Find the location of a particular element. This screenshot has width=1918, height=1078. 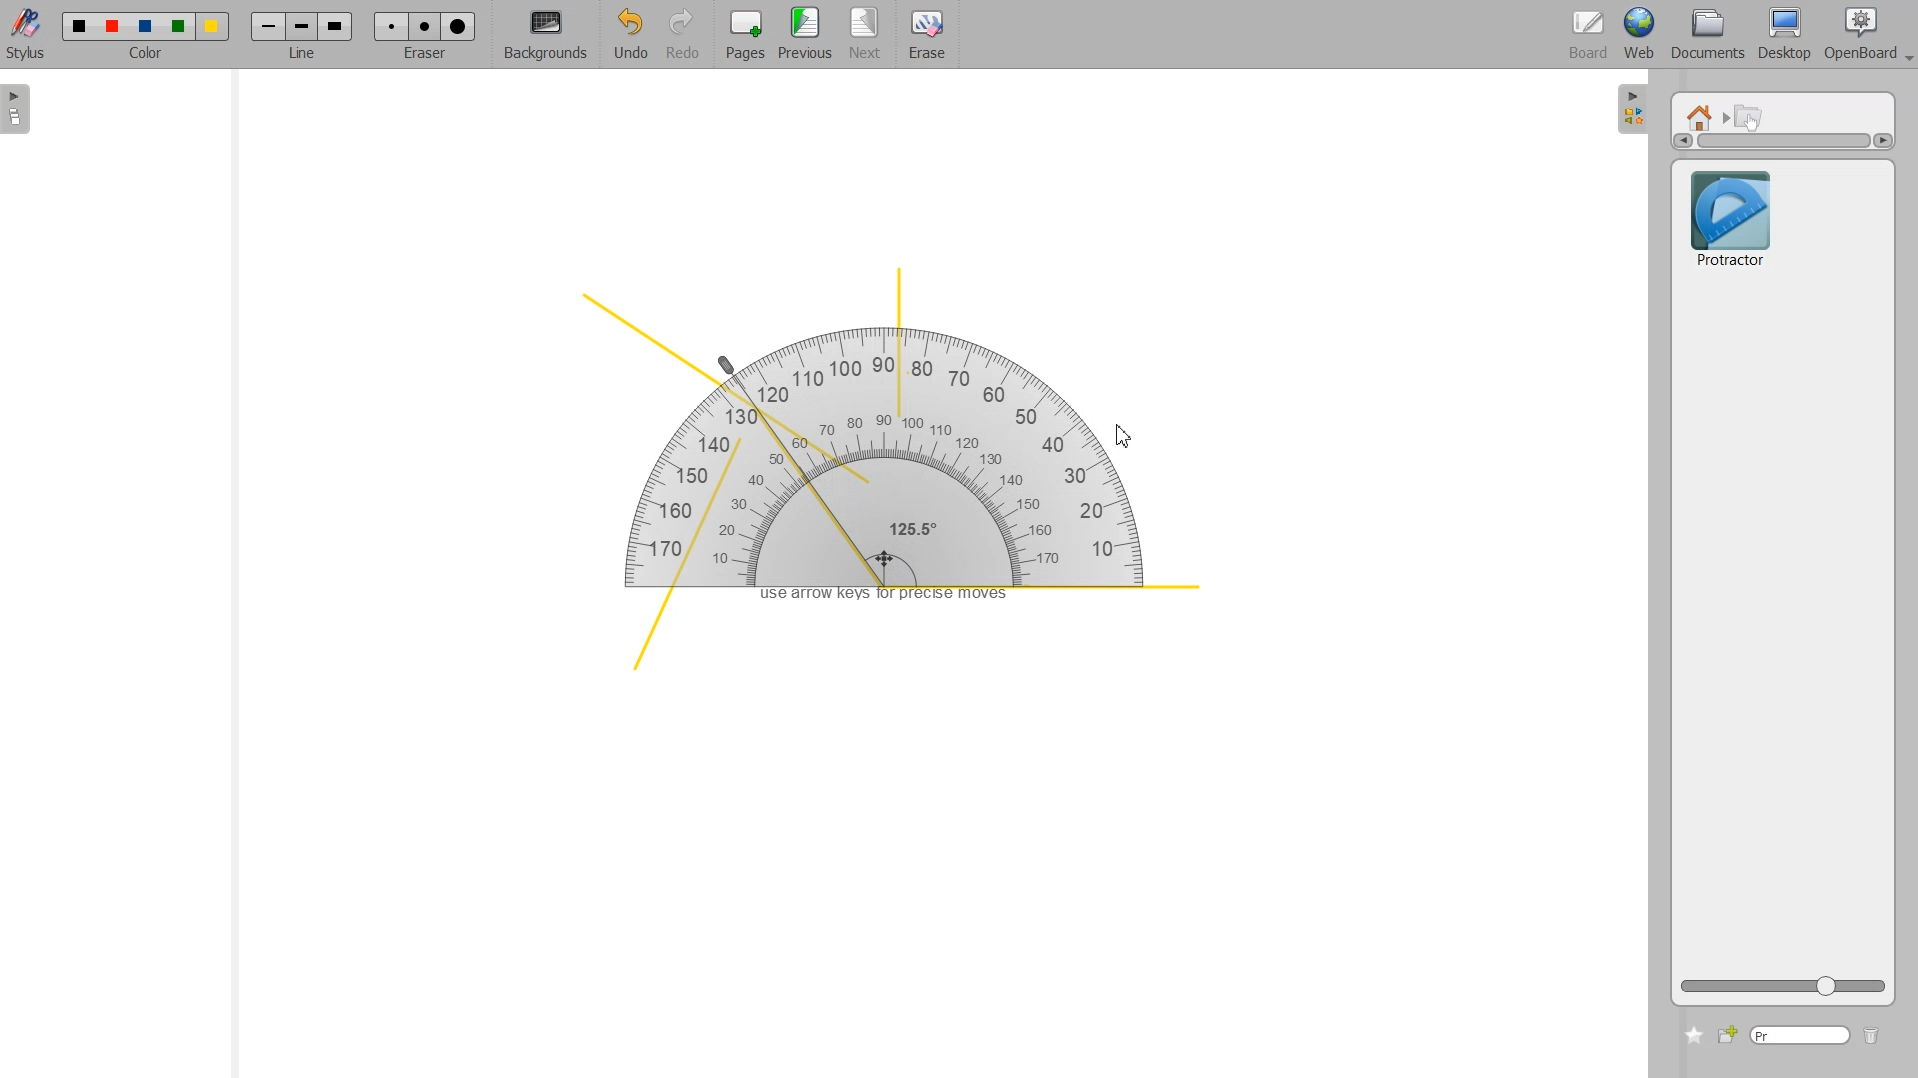

Pages is located at coordinates (743, 36).